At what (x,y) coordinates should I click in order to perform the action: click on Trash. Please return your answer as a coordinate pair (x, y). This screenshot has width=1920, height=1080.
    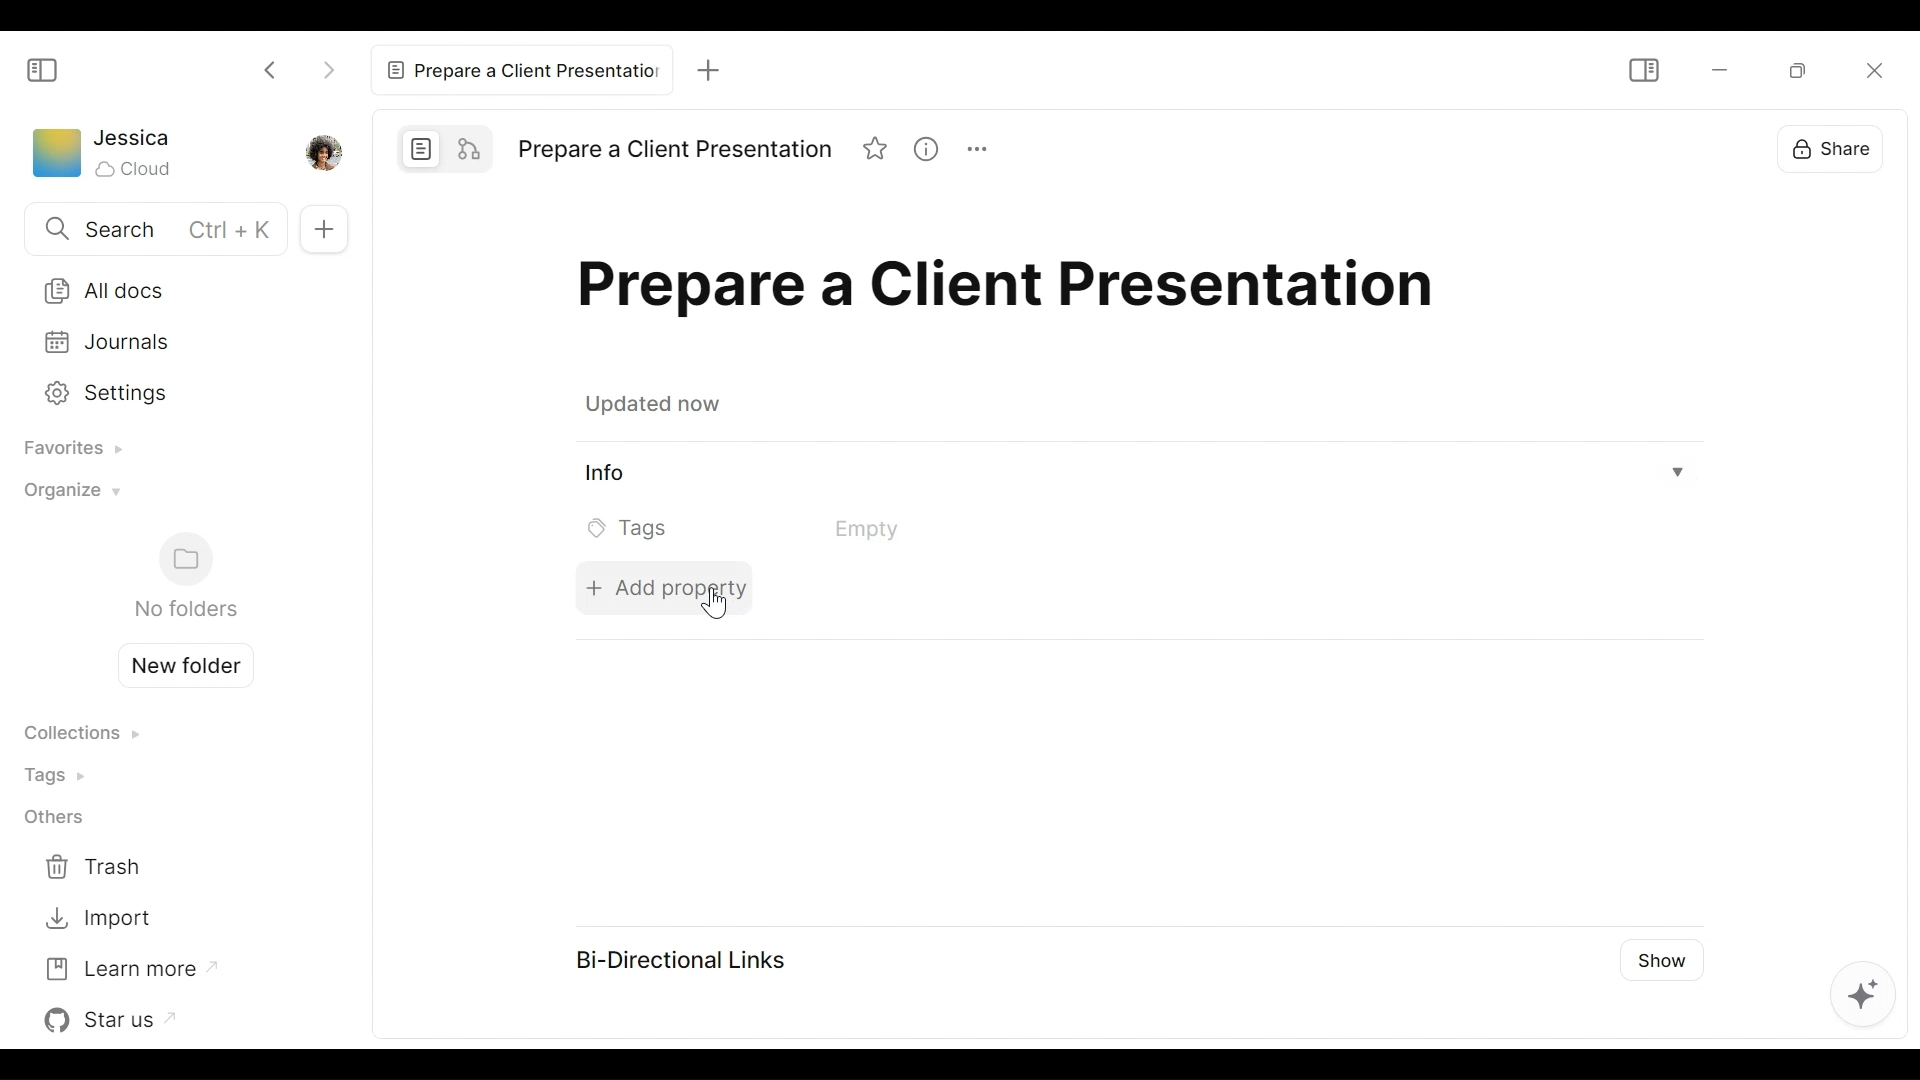
    Looking at the image, I should click on (98, 868).